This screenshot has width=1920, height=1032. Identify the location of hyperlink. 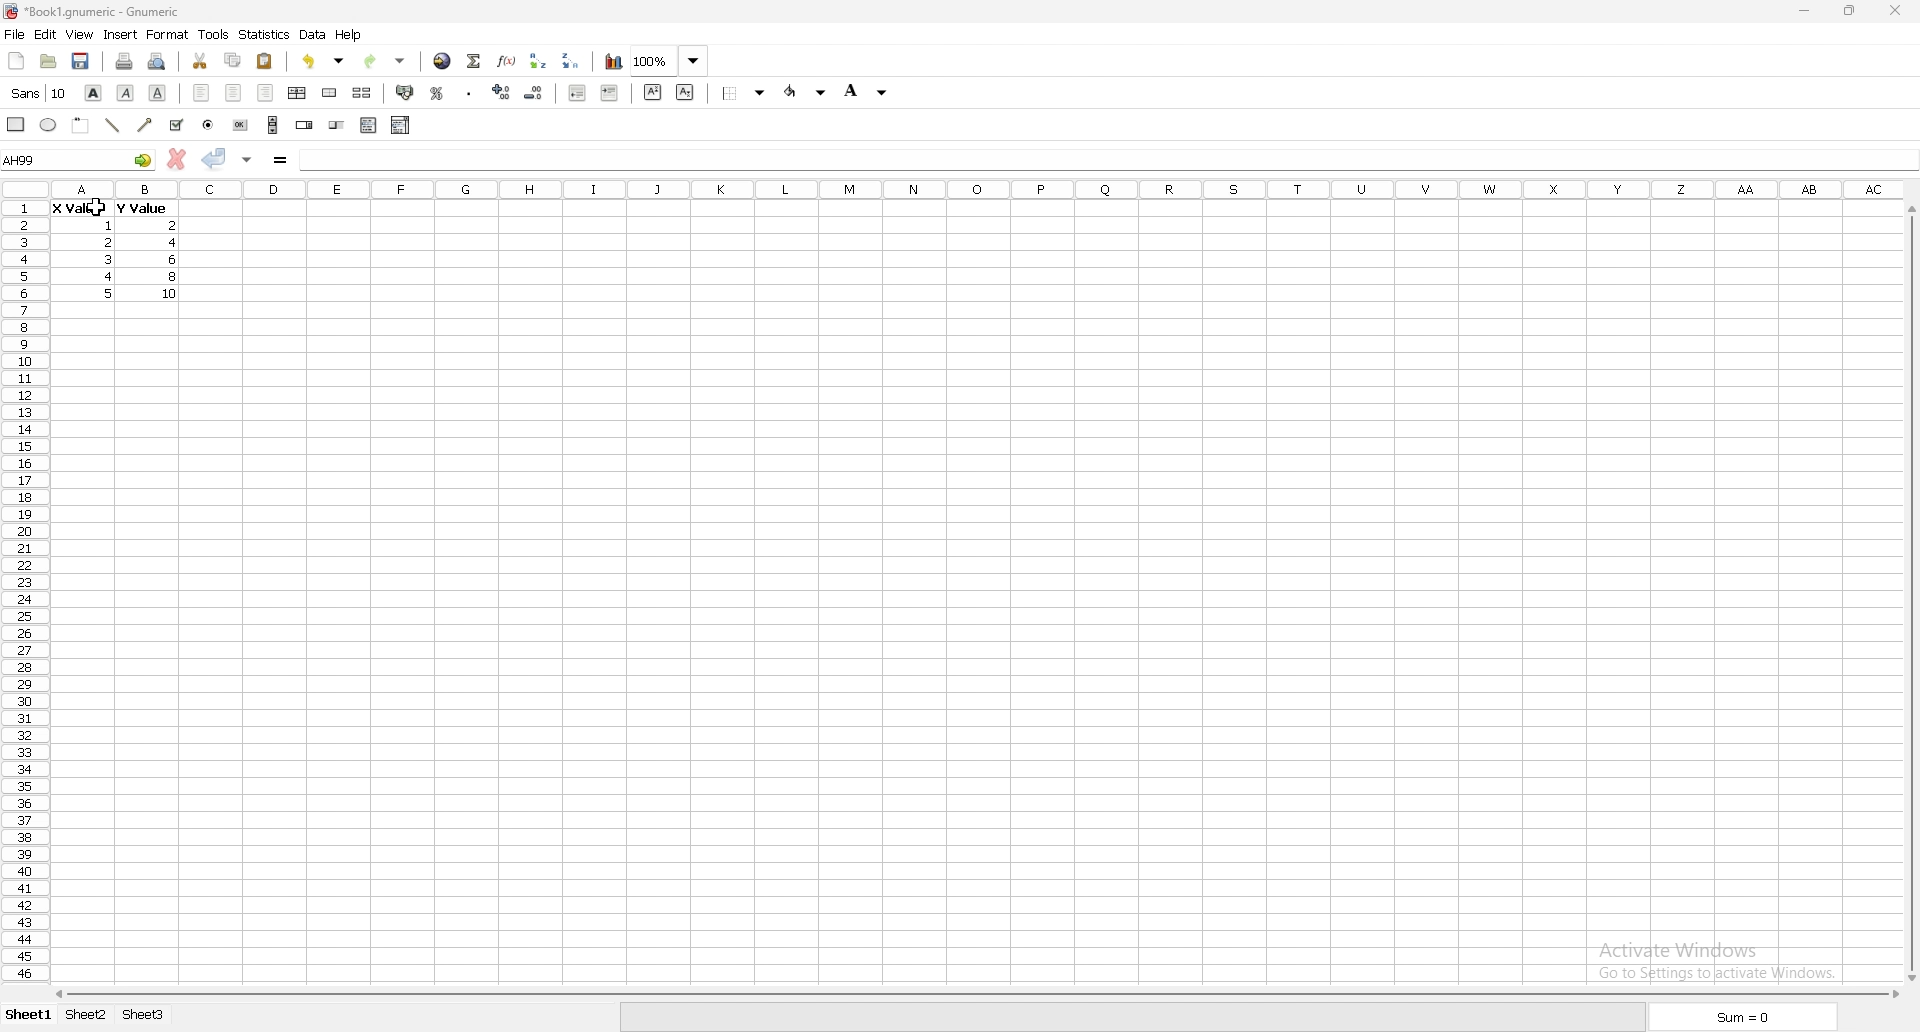
(442, 61).